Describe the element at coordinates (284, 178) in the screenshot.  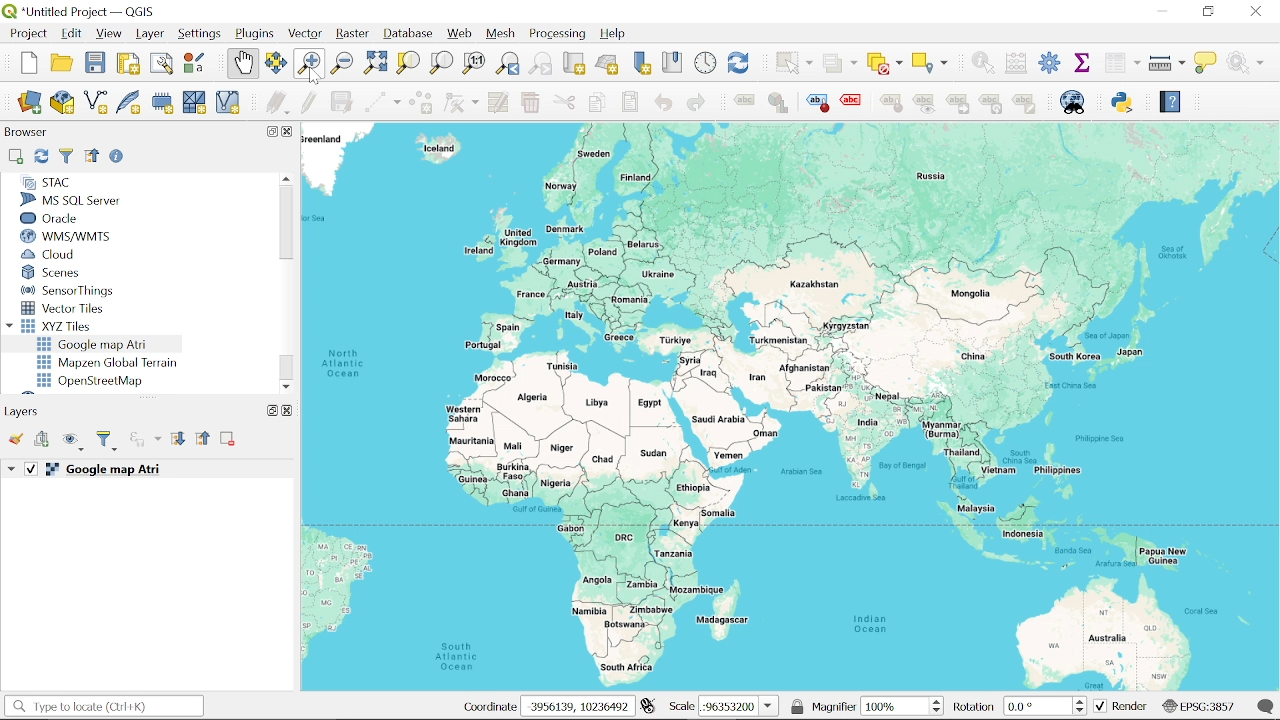
I see `Move up` at that location.